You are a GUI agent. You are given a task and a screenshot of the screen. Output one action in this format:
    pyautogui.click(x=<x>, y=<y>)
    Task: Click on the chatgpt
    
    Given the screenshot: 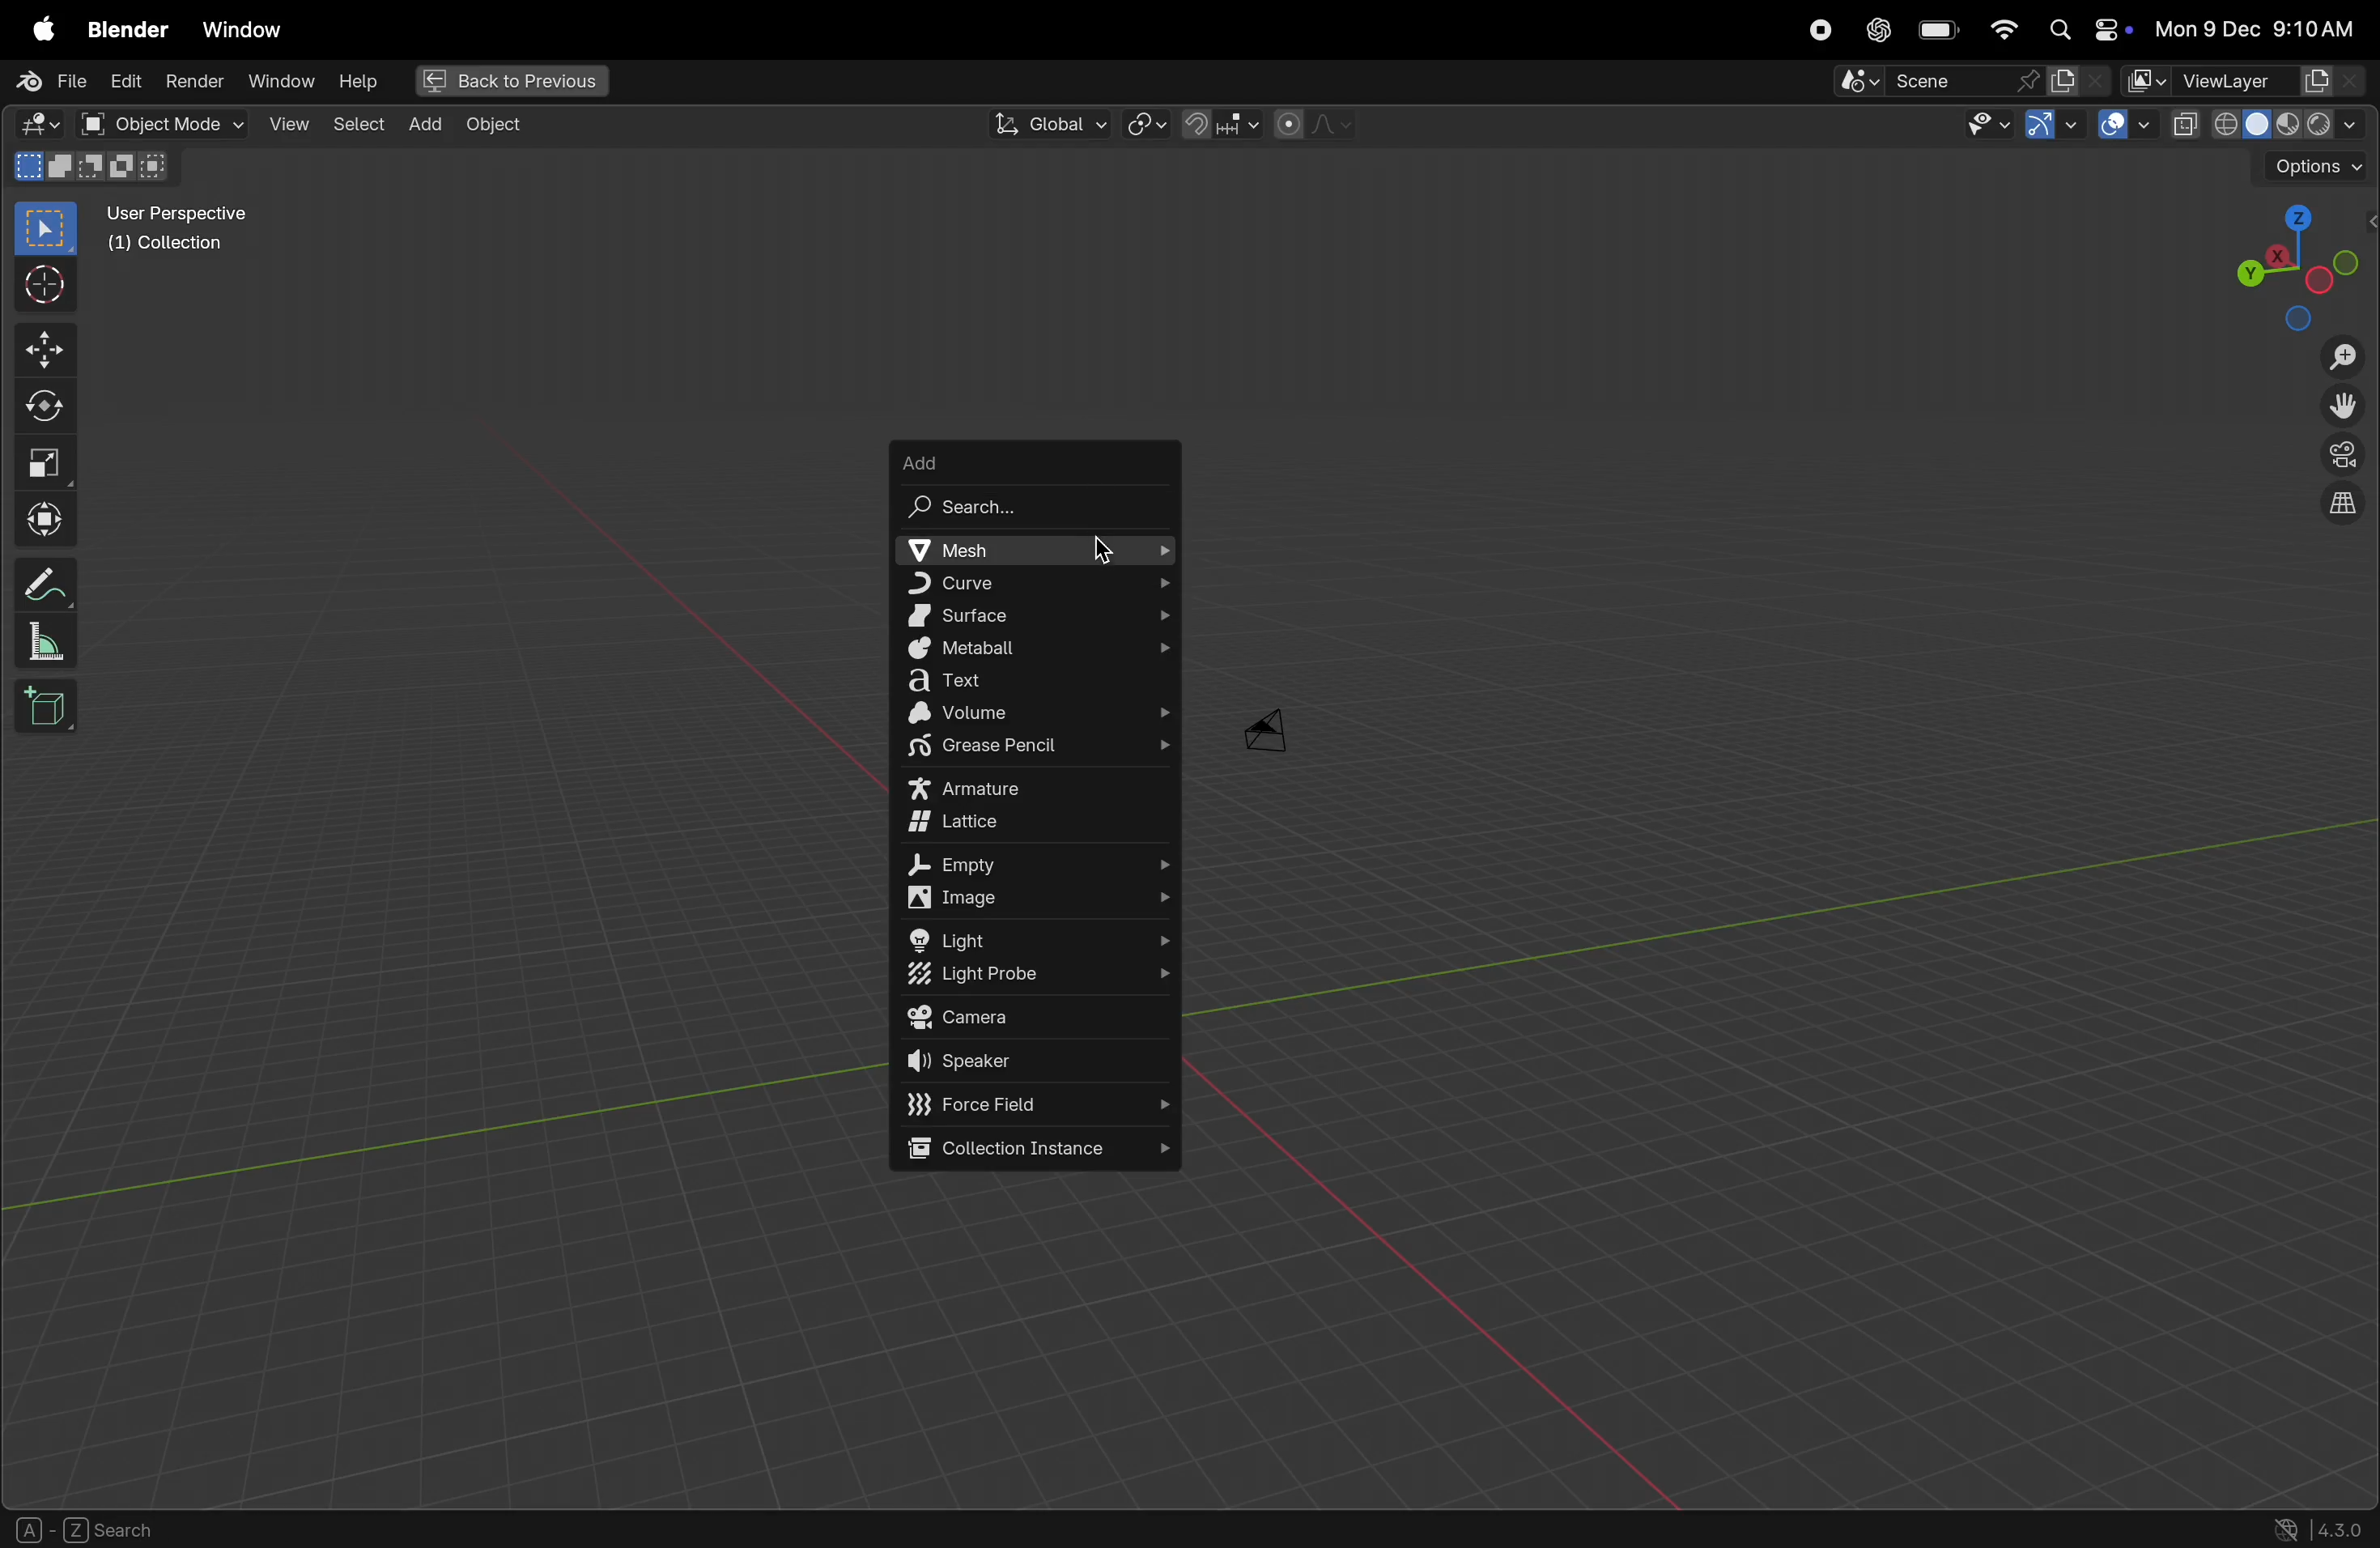 What is the action you would take?
    pyautogui.click(x=1876, y=30)
    